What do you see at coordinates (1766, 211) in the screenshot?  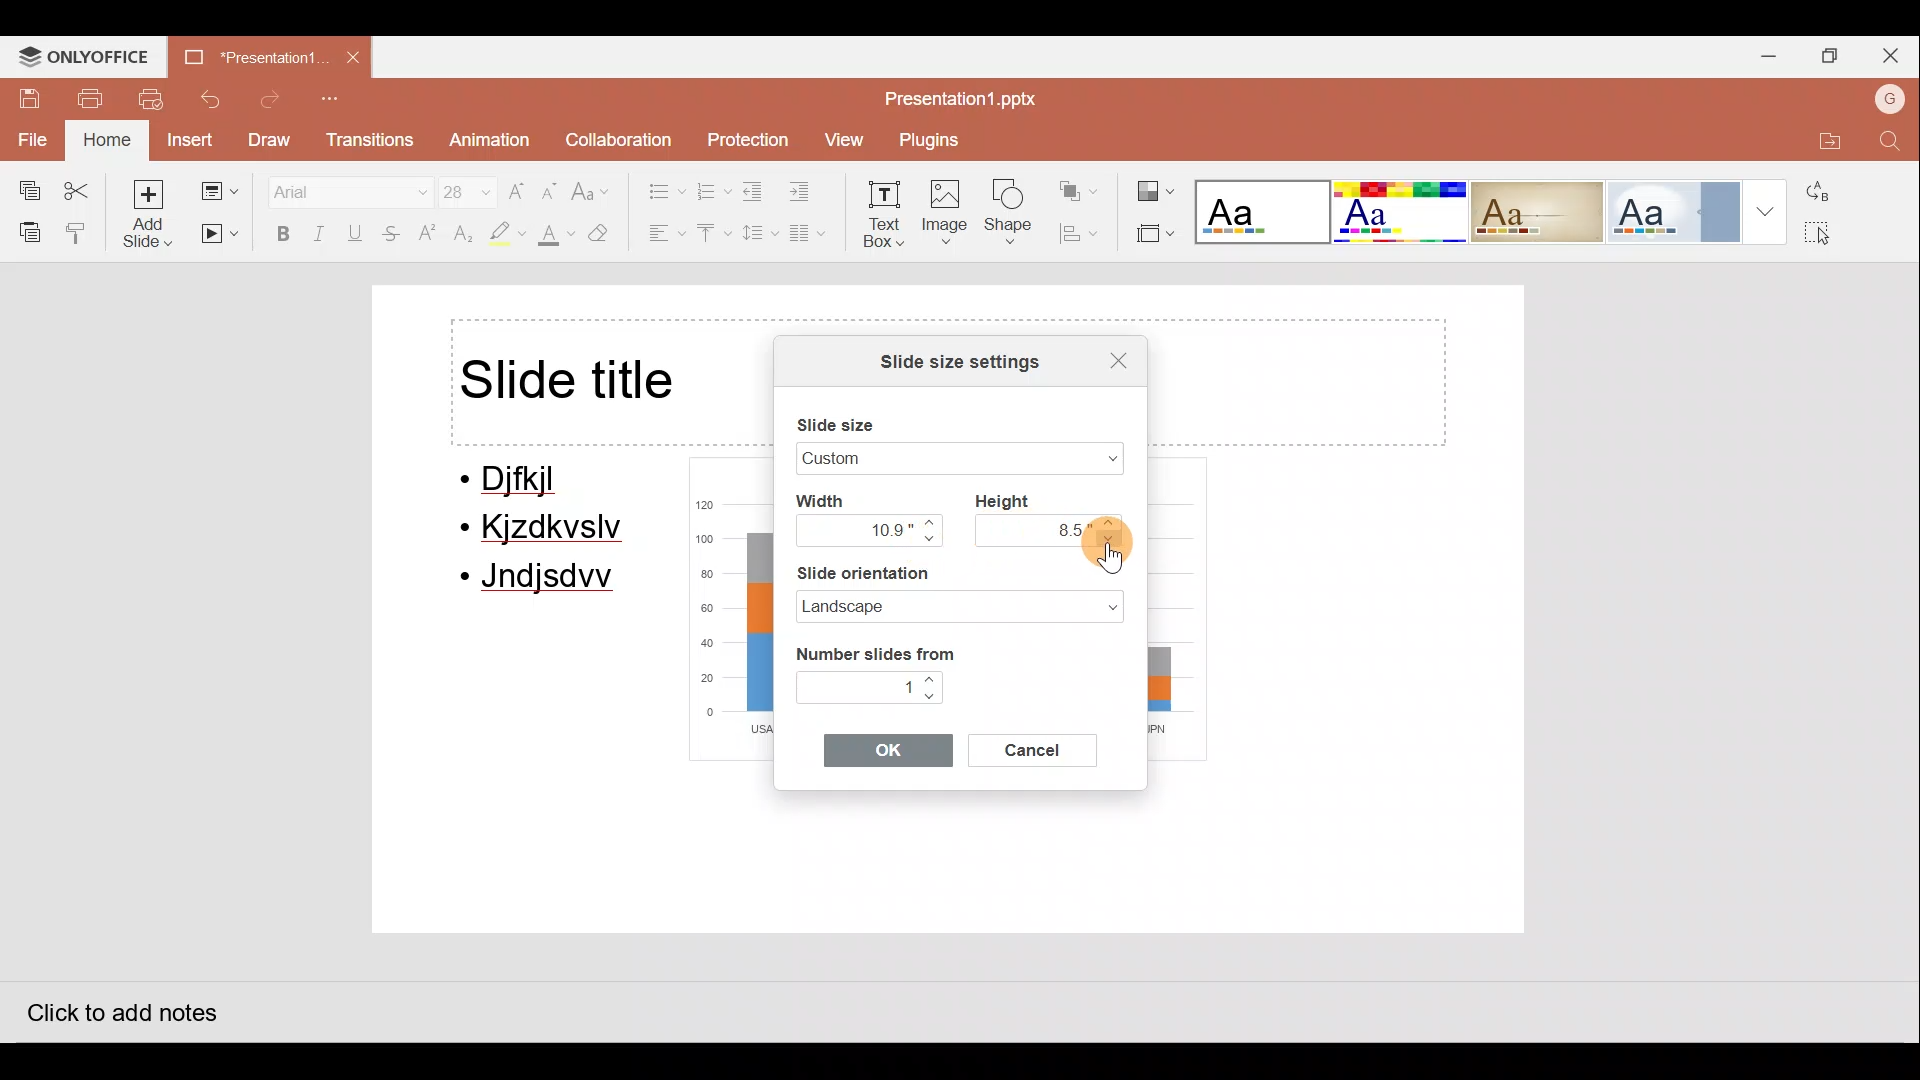 I see `More theme` at bounding box center [1766, 211].